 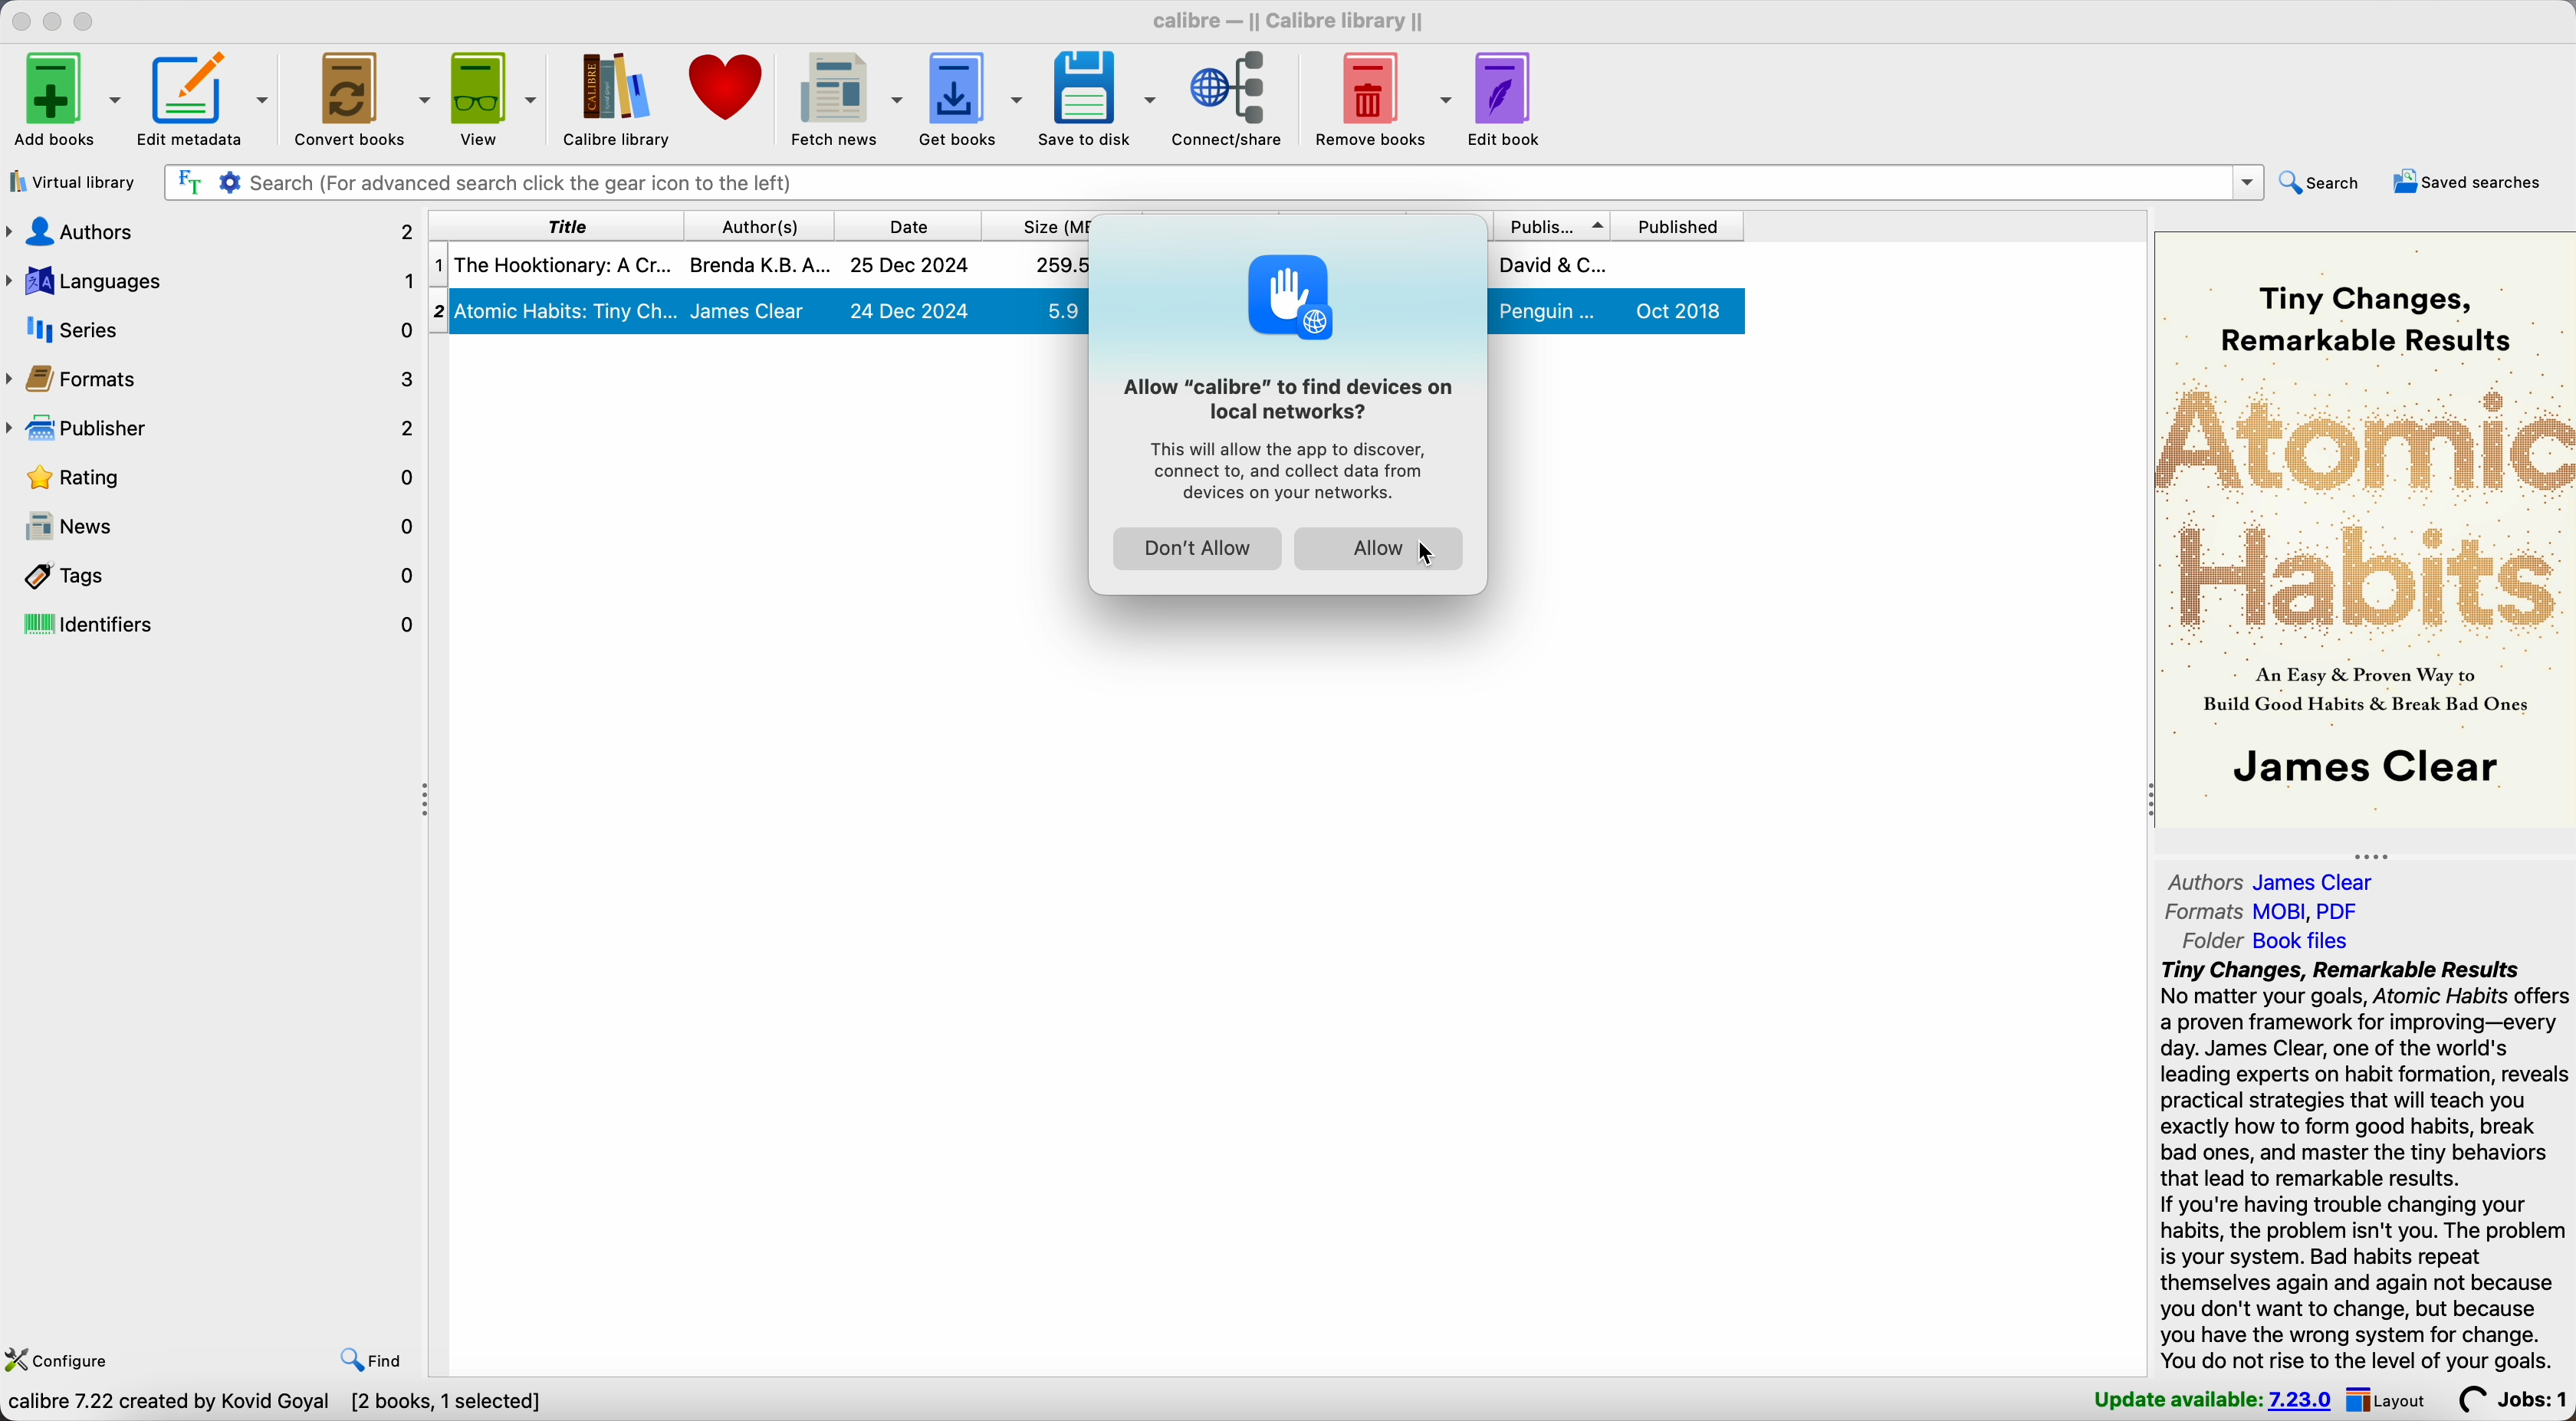 I want to click on edit book, so click(x=1507, y=101).